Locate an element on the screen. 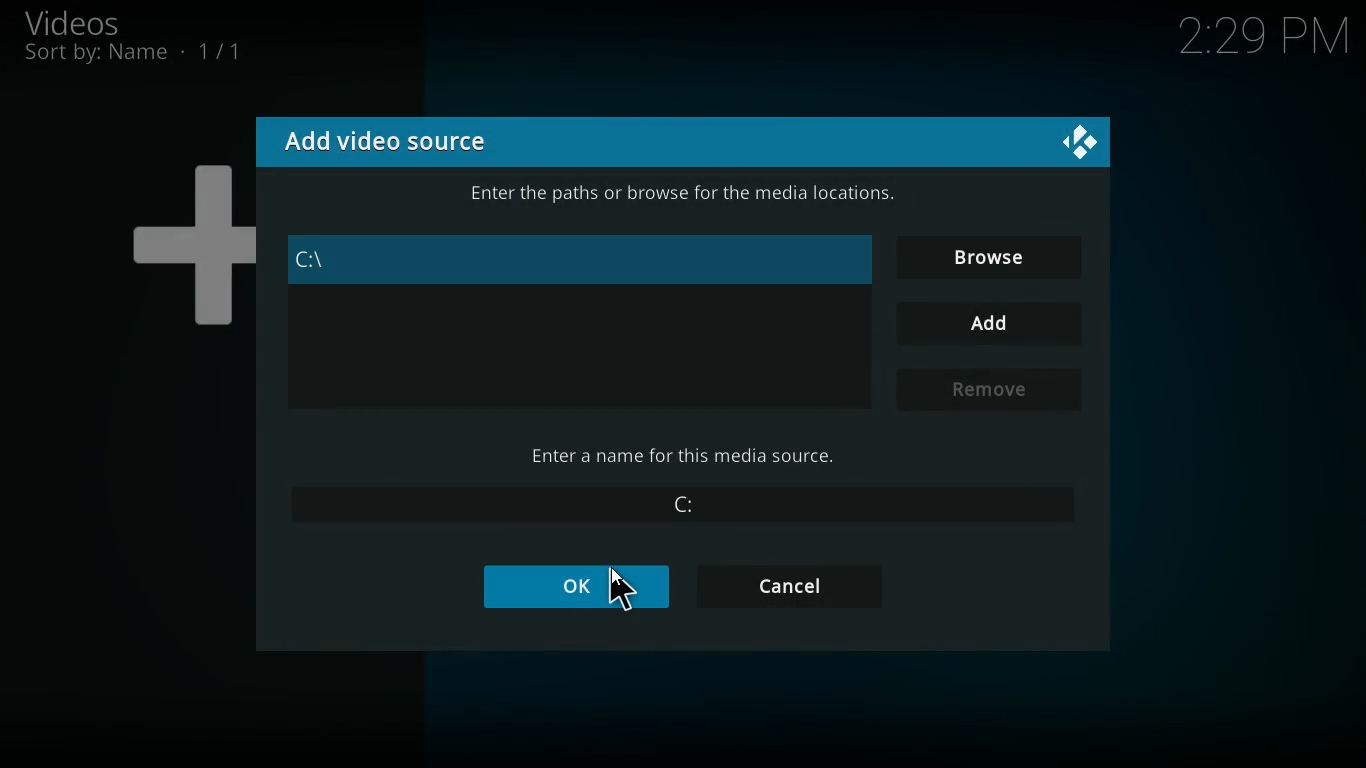 The height and width of the screenshot is (768, 1366). Cursor is located at coordinates (621, 586).